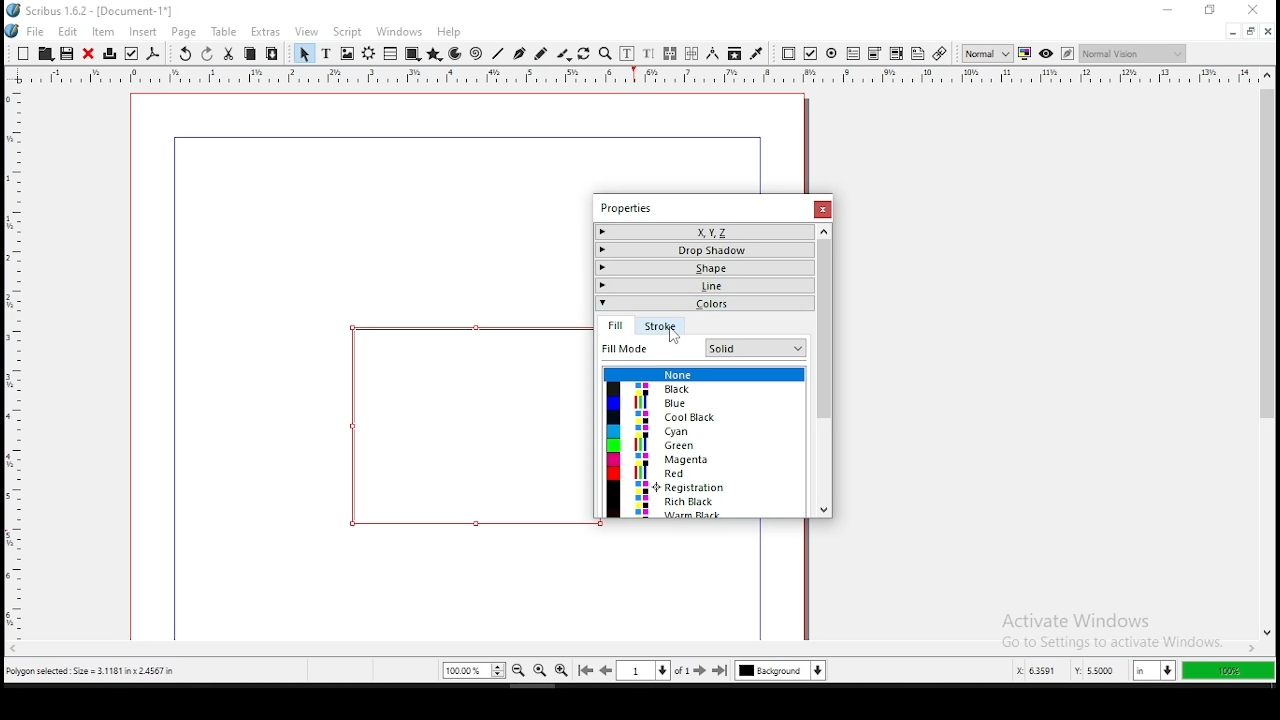  Describe the element at coordinates (519, 54) in the screenshot. I see `bezier curve` at that location.